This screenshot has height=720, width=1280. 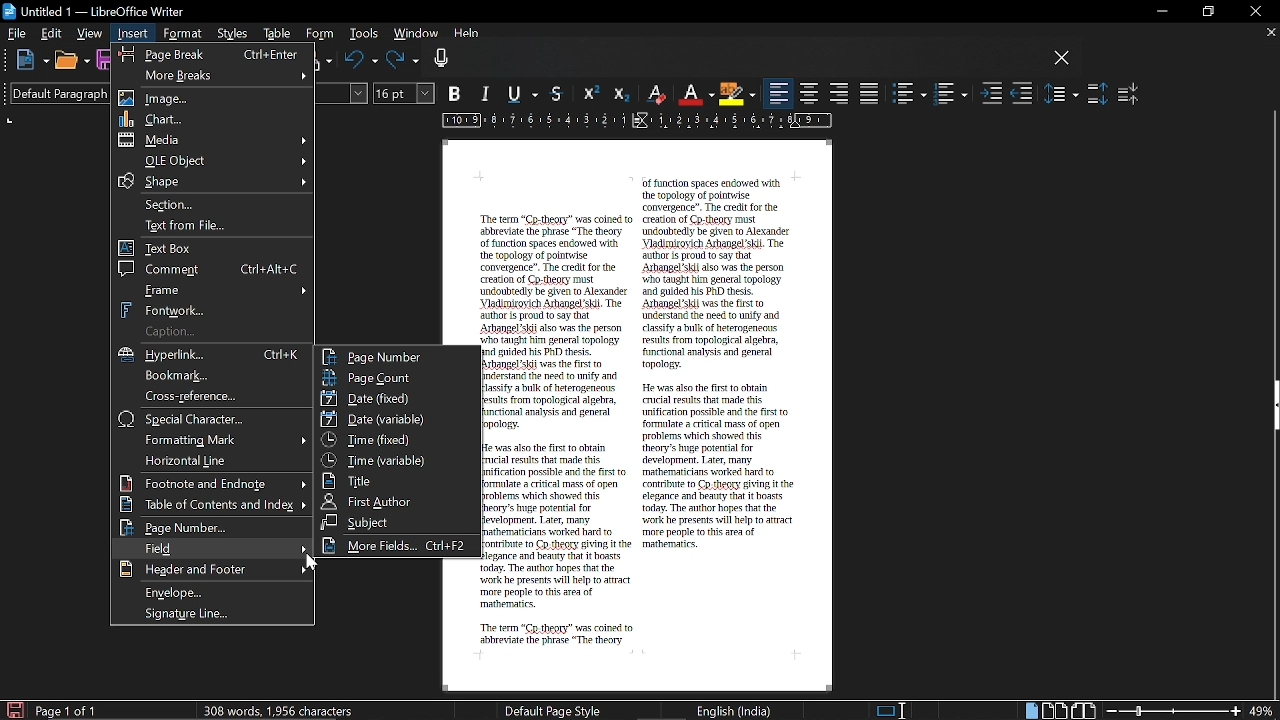 I want to click on Standard selection, so click(x=892, y=710).